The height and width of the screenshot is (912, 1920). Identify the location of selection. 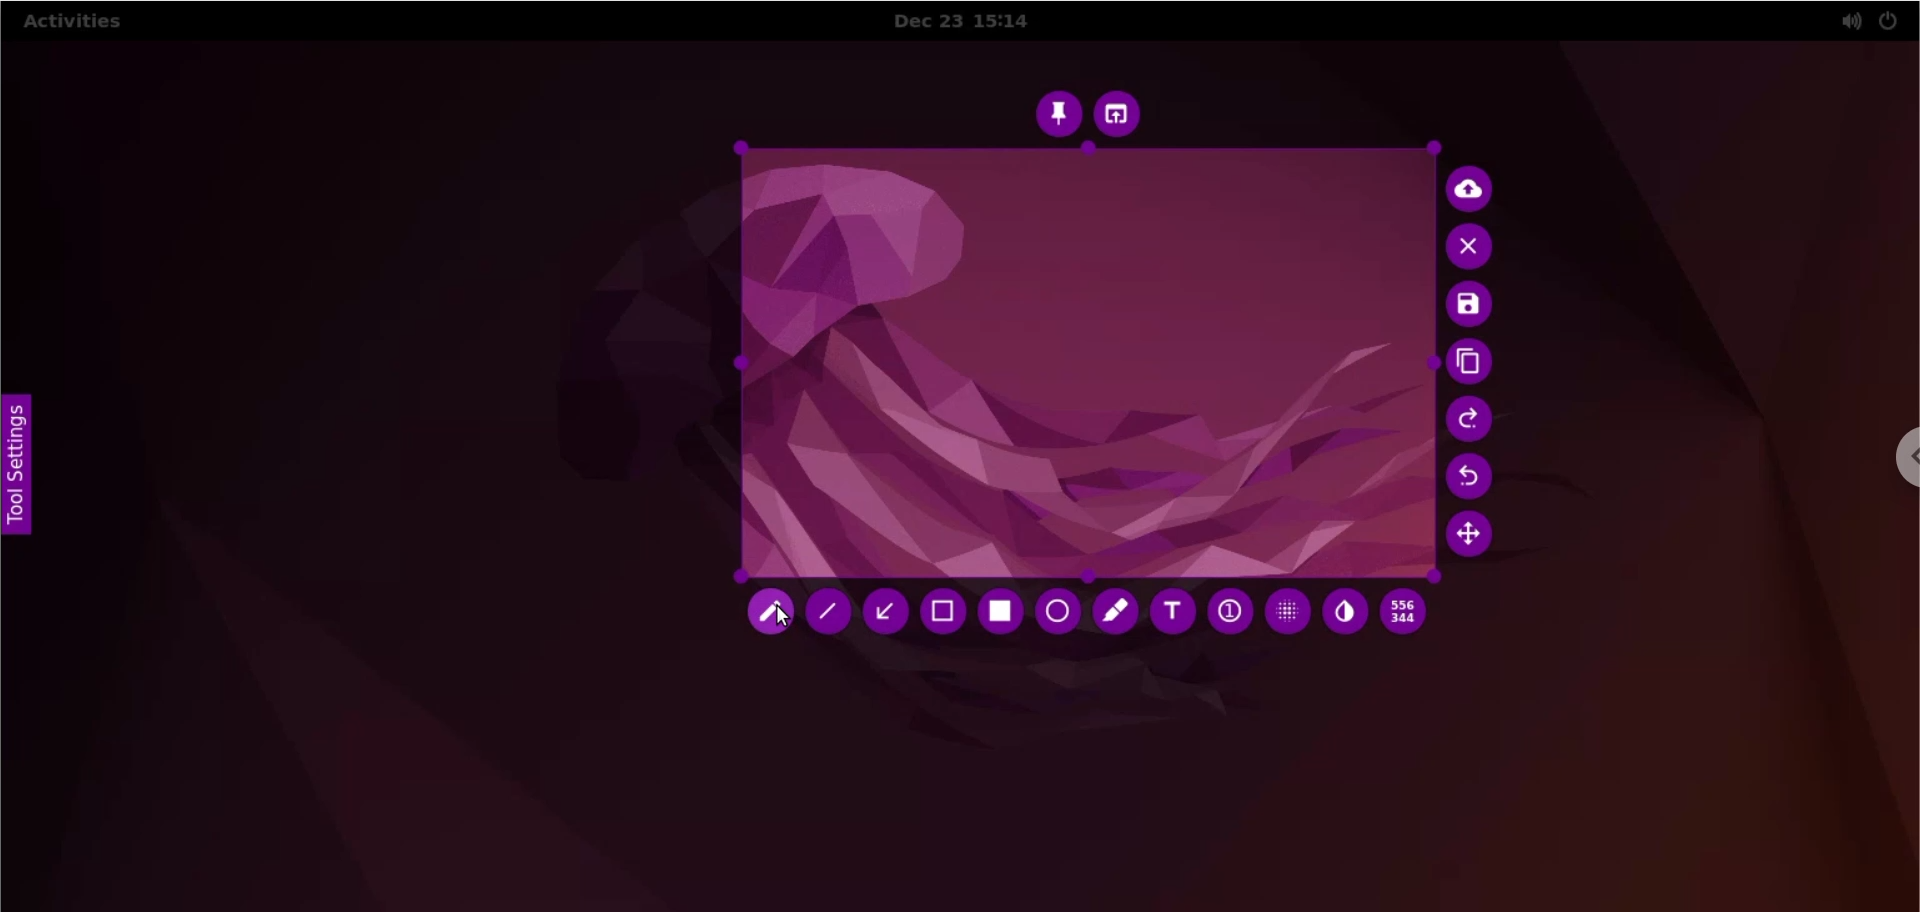
(947, 612).